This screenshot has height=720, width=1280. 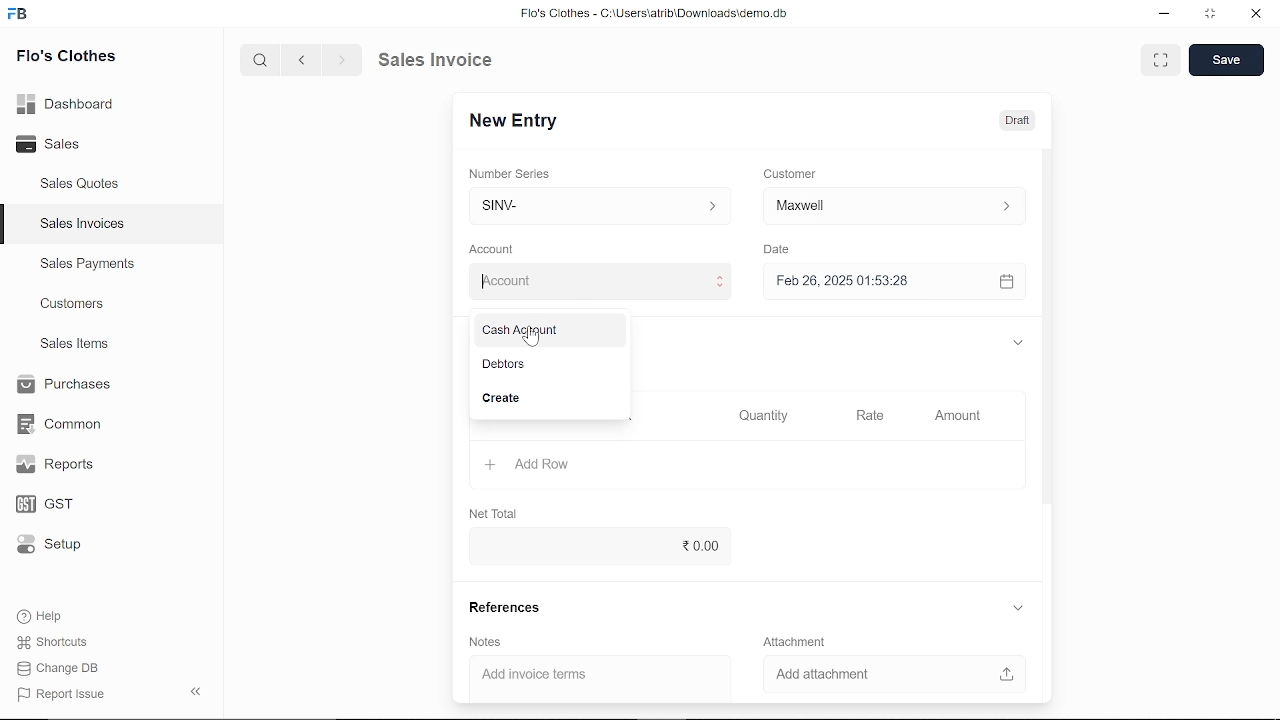 What do you see at coordinates (759, 417) in the screenshot?
I see `Quantity` at bounding box center [759, 417].